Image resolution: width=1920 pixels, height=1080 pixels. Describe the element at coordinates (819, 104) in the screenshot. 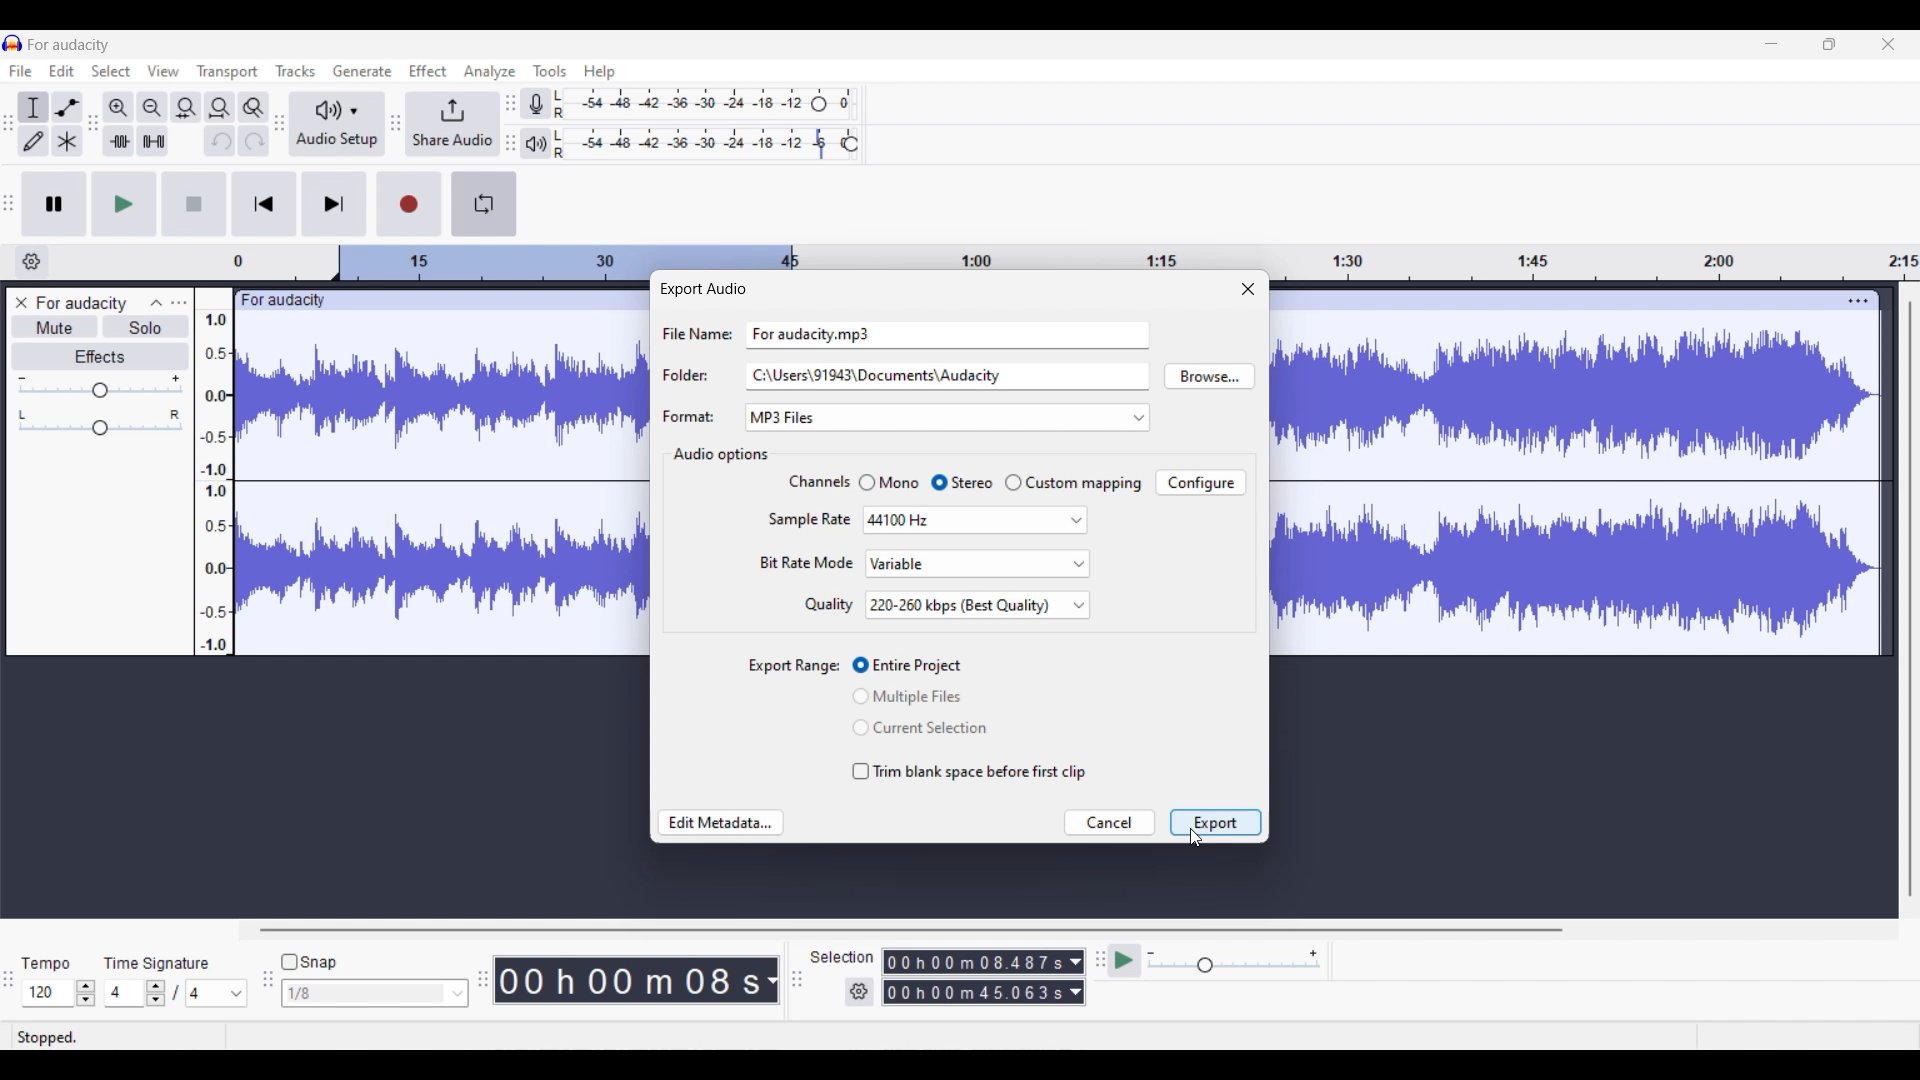

I see `Header to change recording level` at that location.